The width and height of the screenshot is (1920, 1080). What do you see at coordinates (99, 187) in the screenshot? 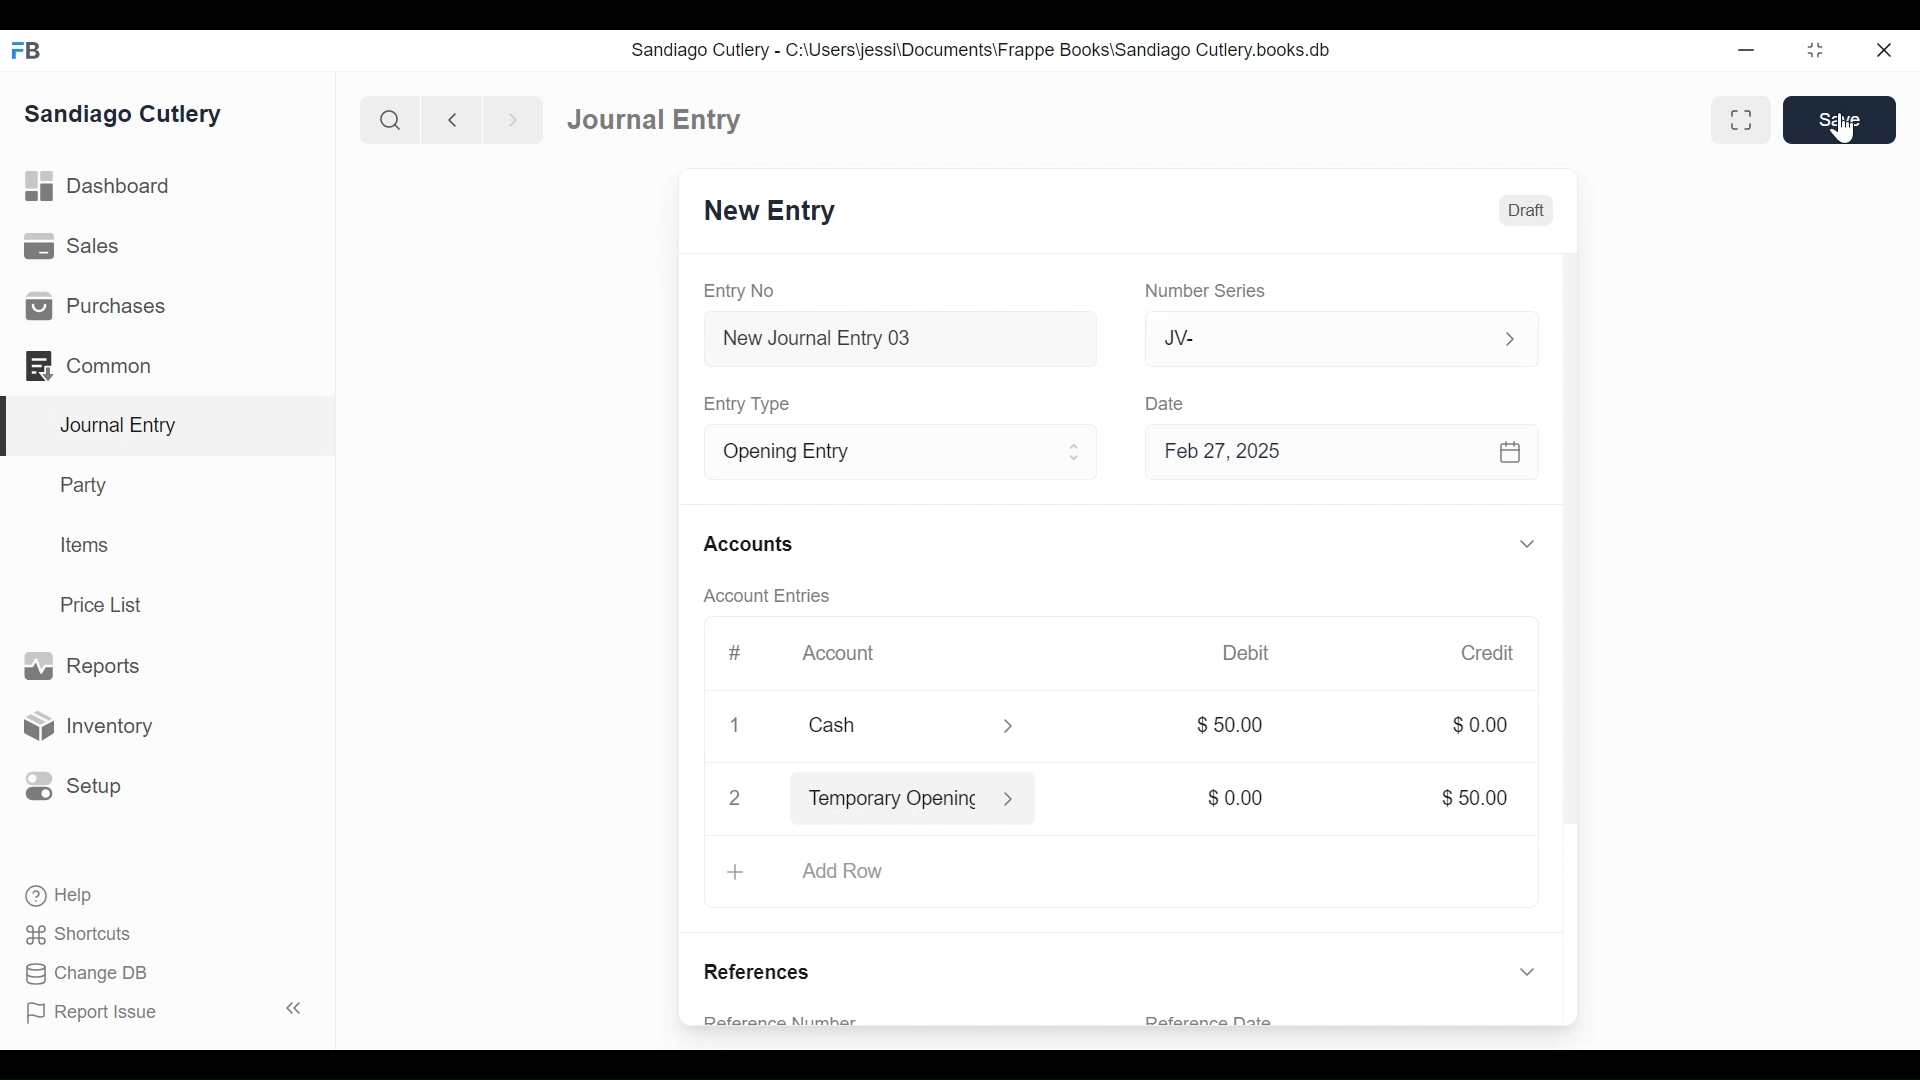
I see `Dashboard` at bounding box center [99, 187].